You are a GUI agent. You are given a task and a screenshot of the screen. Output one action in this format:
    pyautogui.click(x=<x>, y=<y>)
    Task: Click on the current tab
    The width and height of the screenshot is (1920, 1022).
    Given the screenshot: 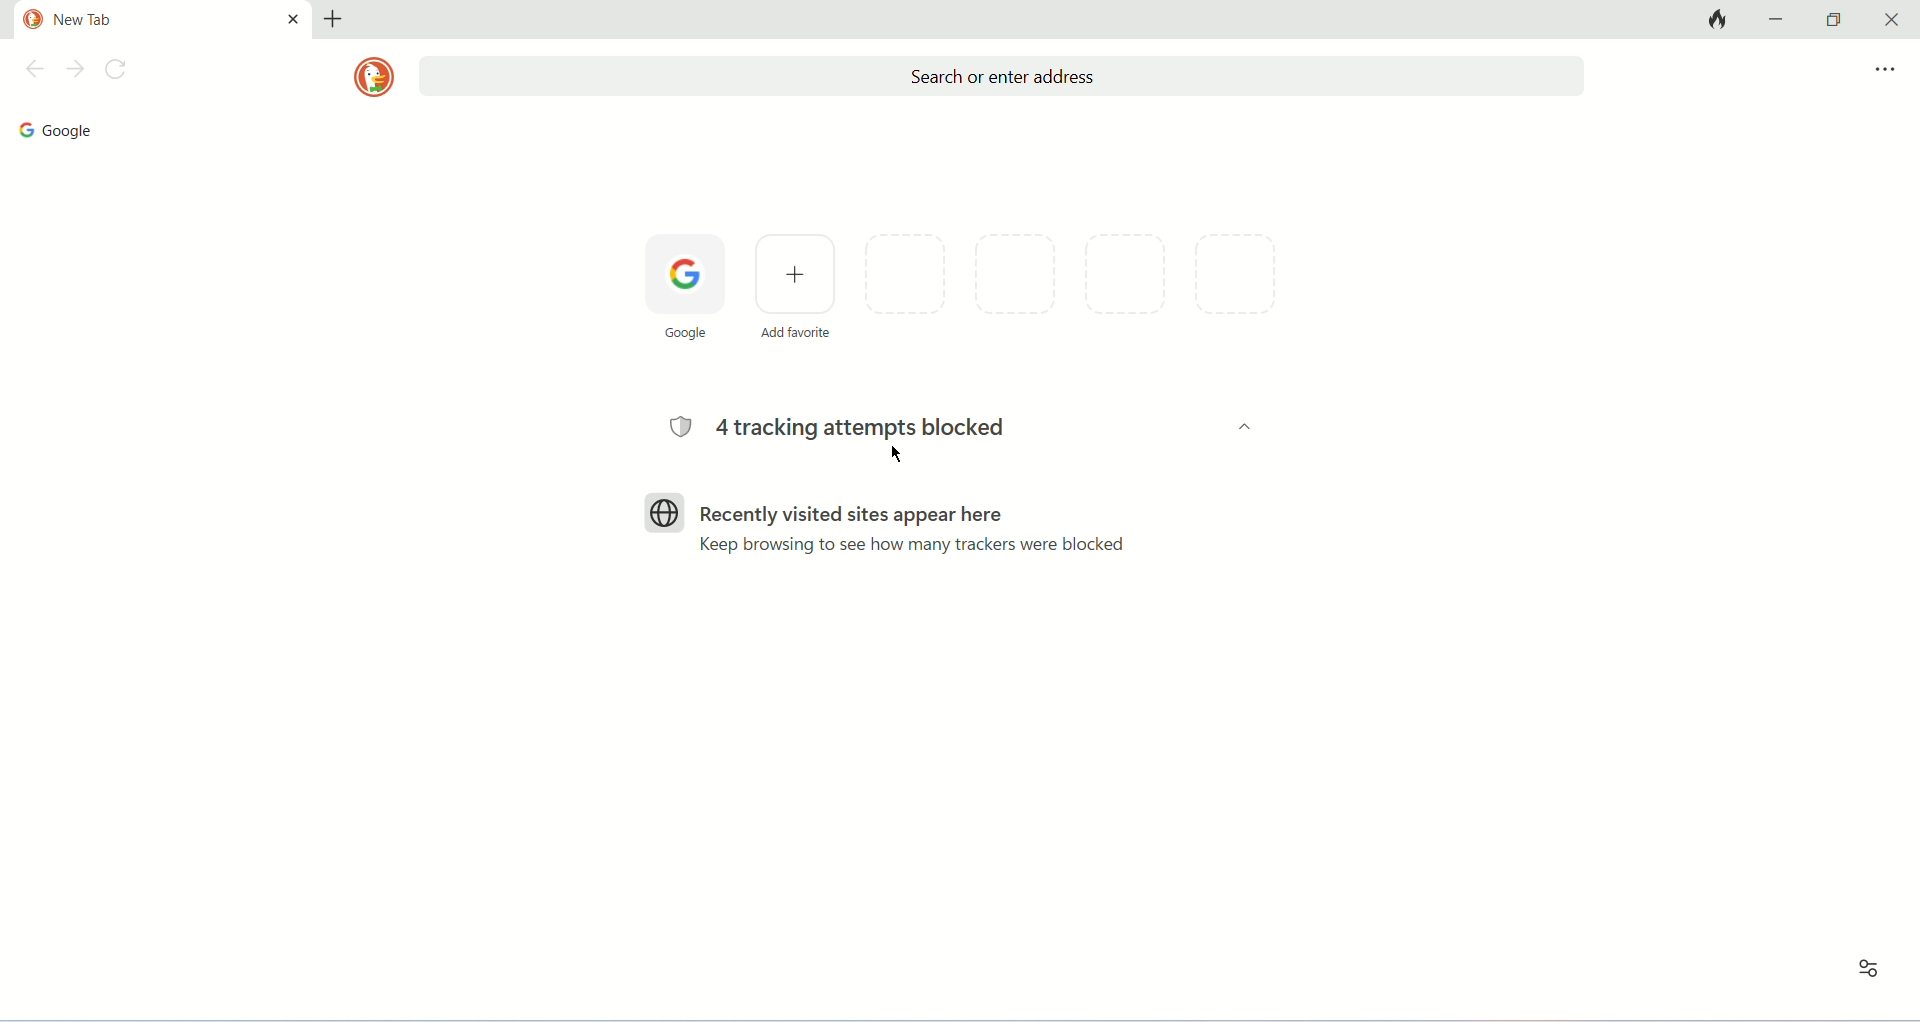 What is the action you would take?
    pyautogui.click(x=142, y=20)
    